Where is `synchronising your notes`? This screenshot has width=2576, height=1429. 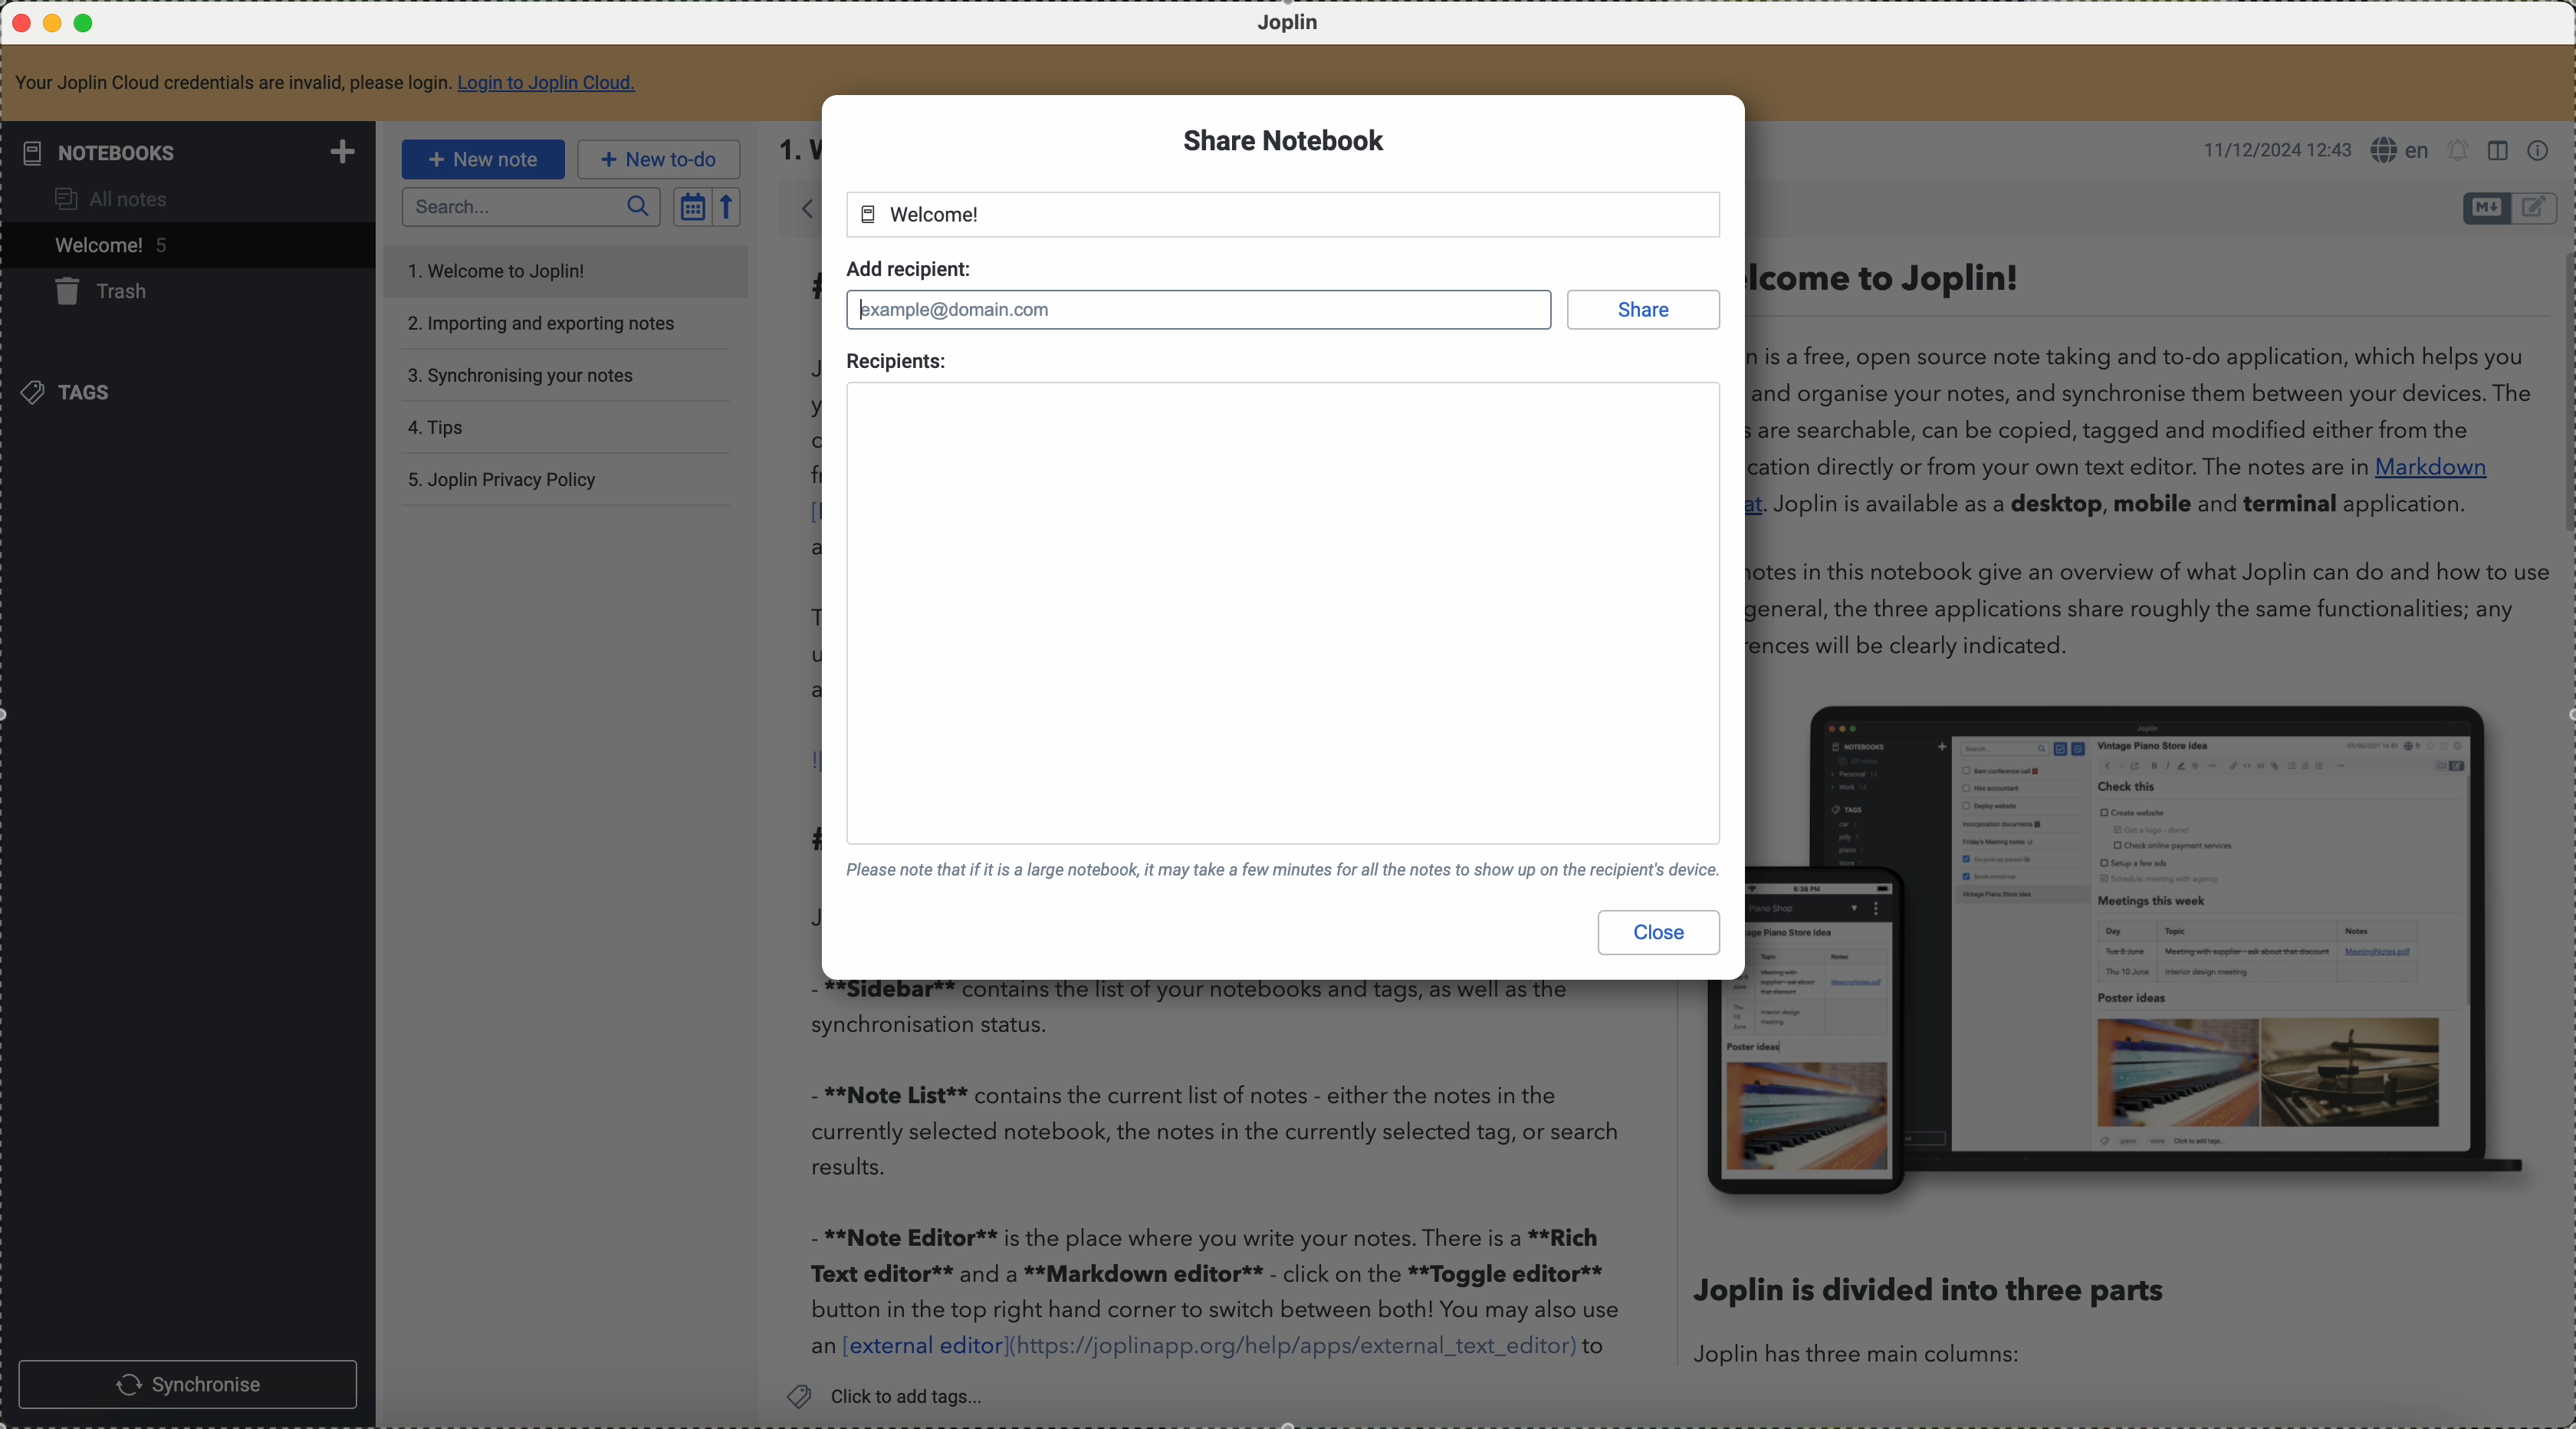
synchronising your notes is located at coordinates (523, 375).